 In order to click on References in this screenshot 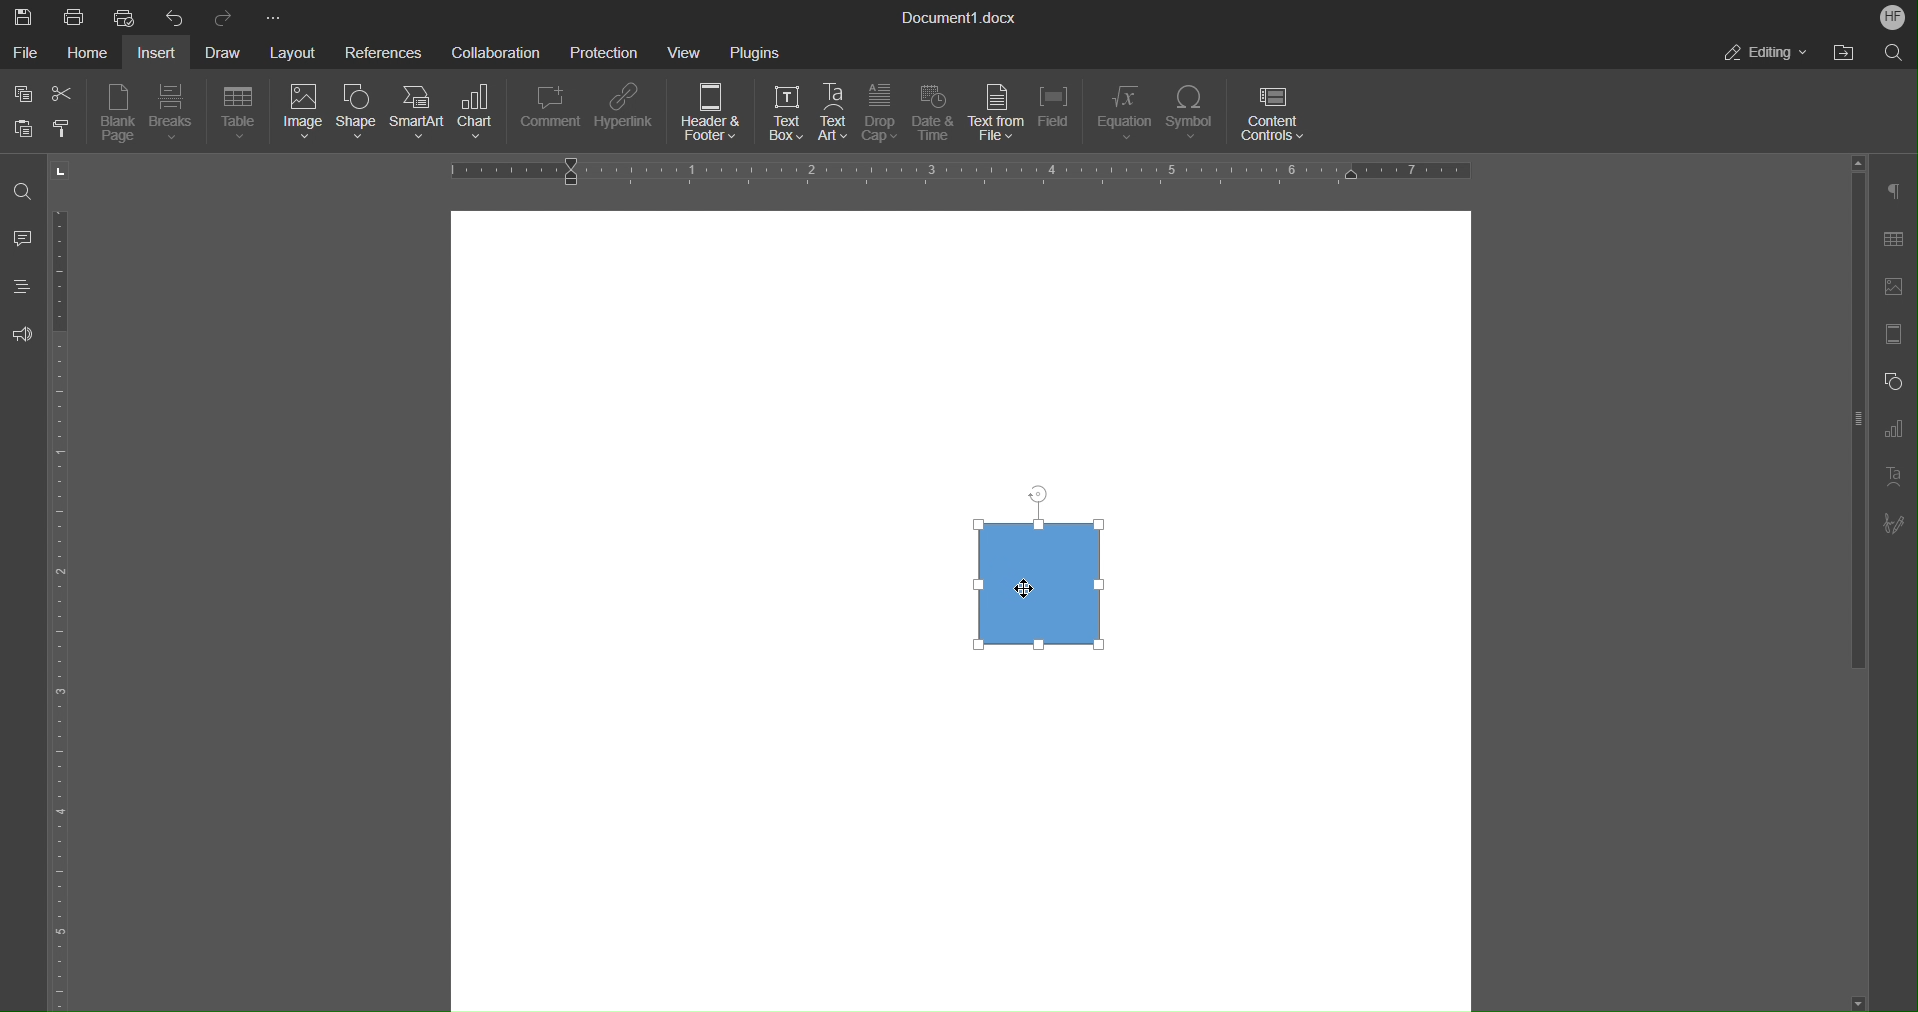, I will do `click(383, 51)`.